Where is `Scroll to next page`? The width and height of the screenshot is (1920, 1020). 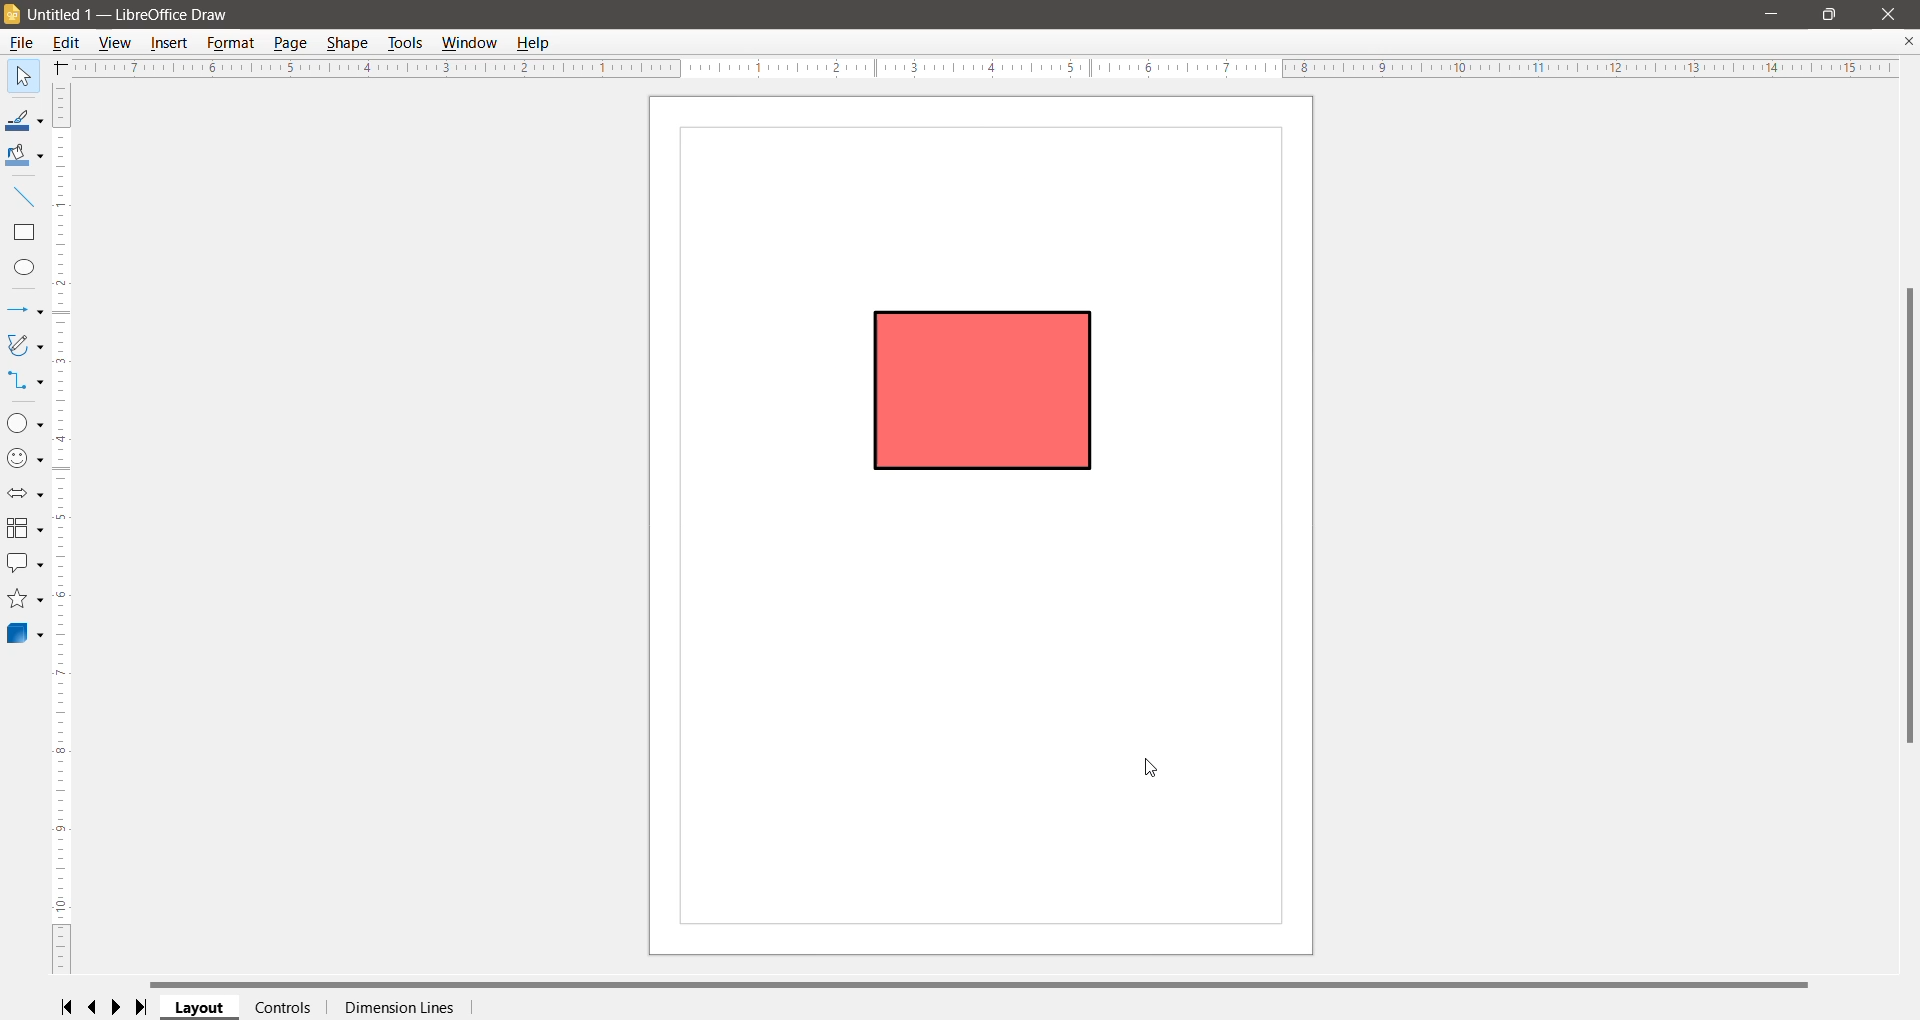
Scroll to next page is located at coordinates (118, 1008).